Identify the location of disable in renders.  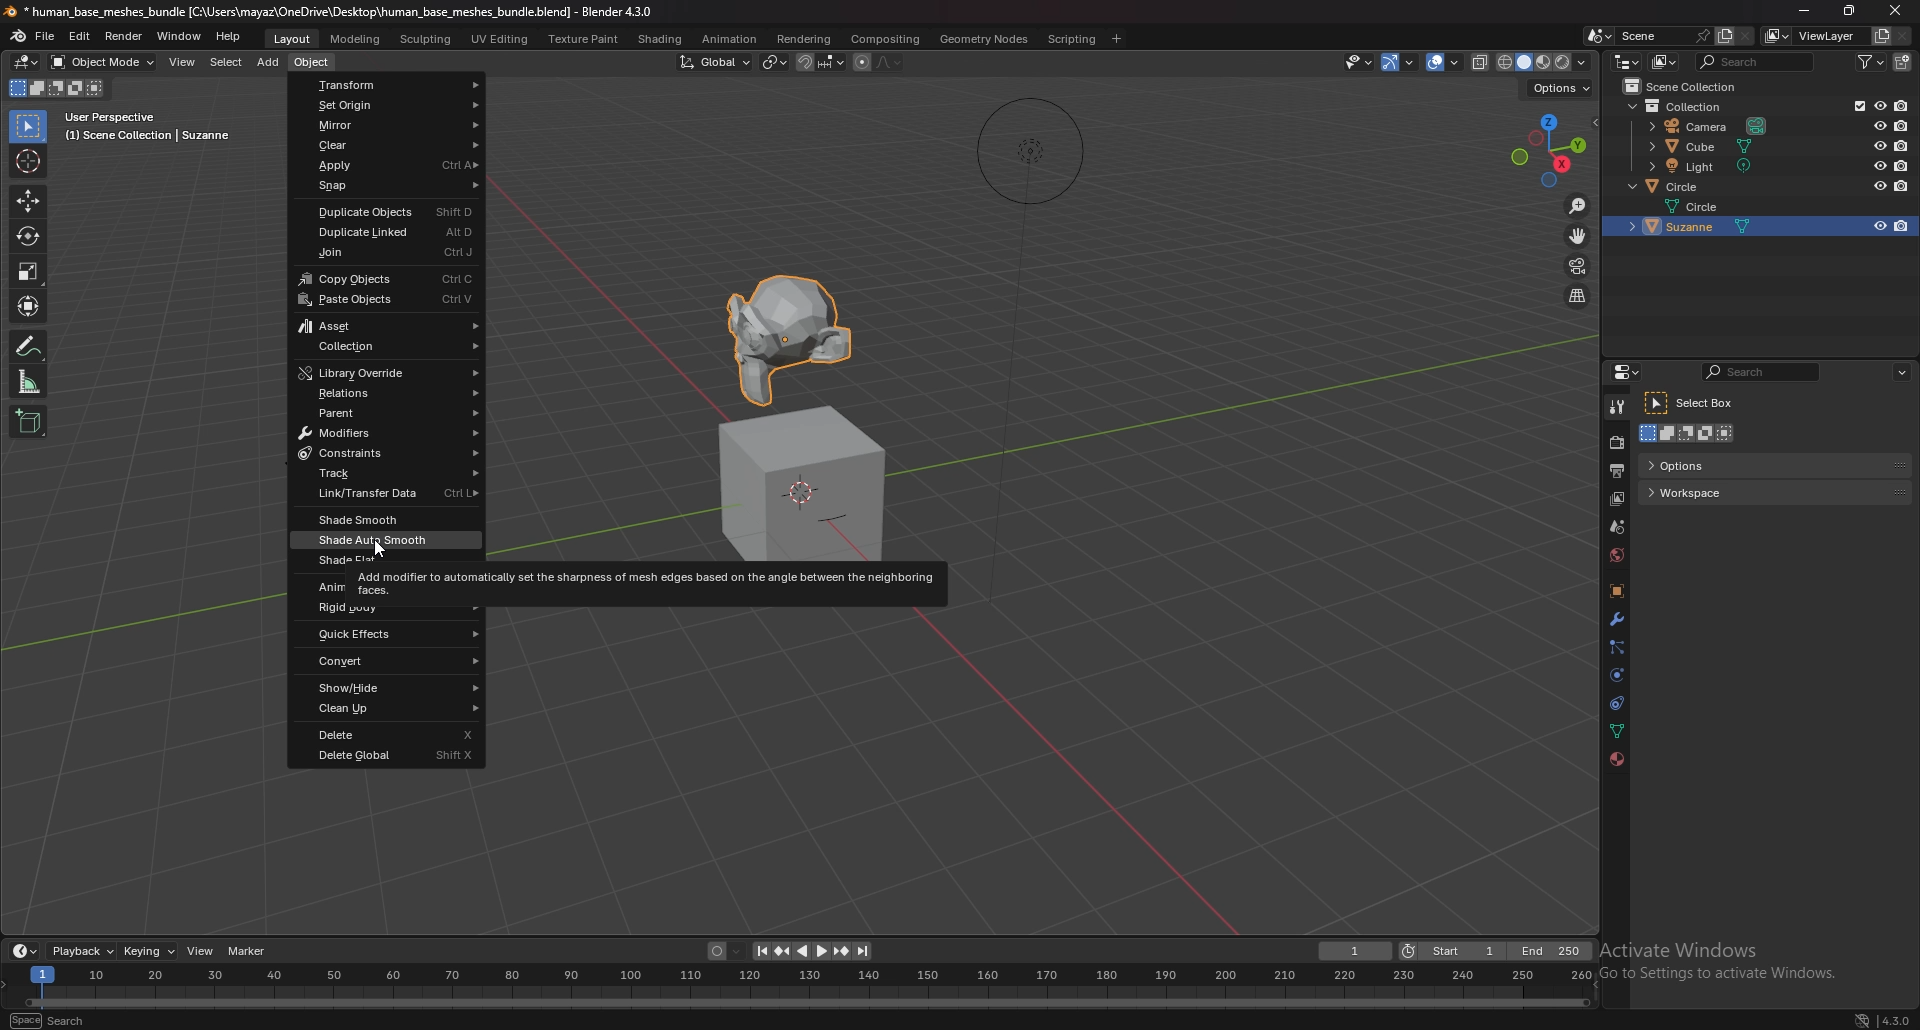
(1900, 144).